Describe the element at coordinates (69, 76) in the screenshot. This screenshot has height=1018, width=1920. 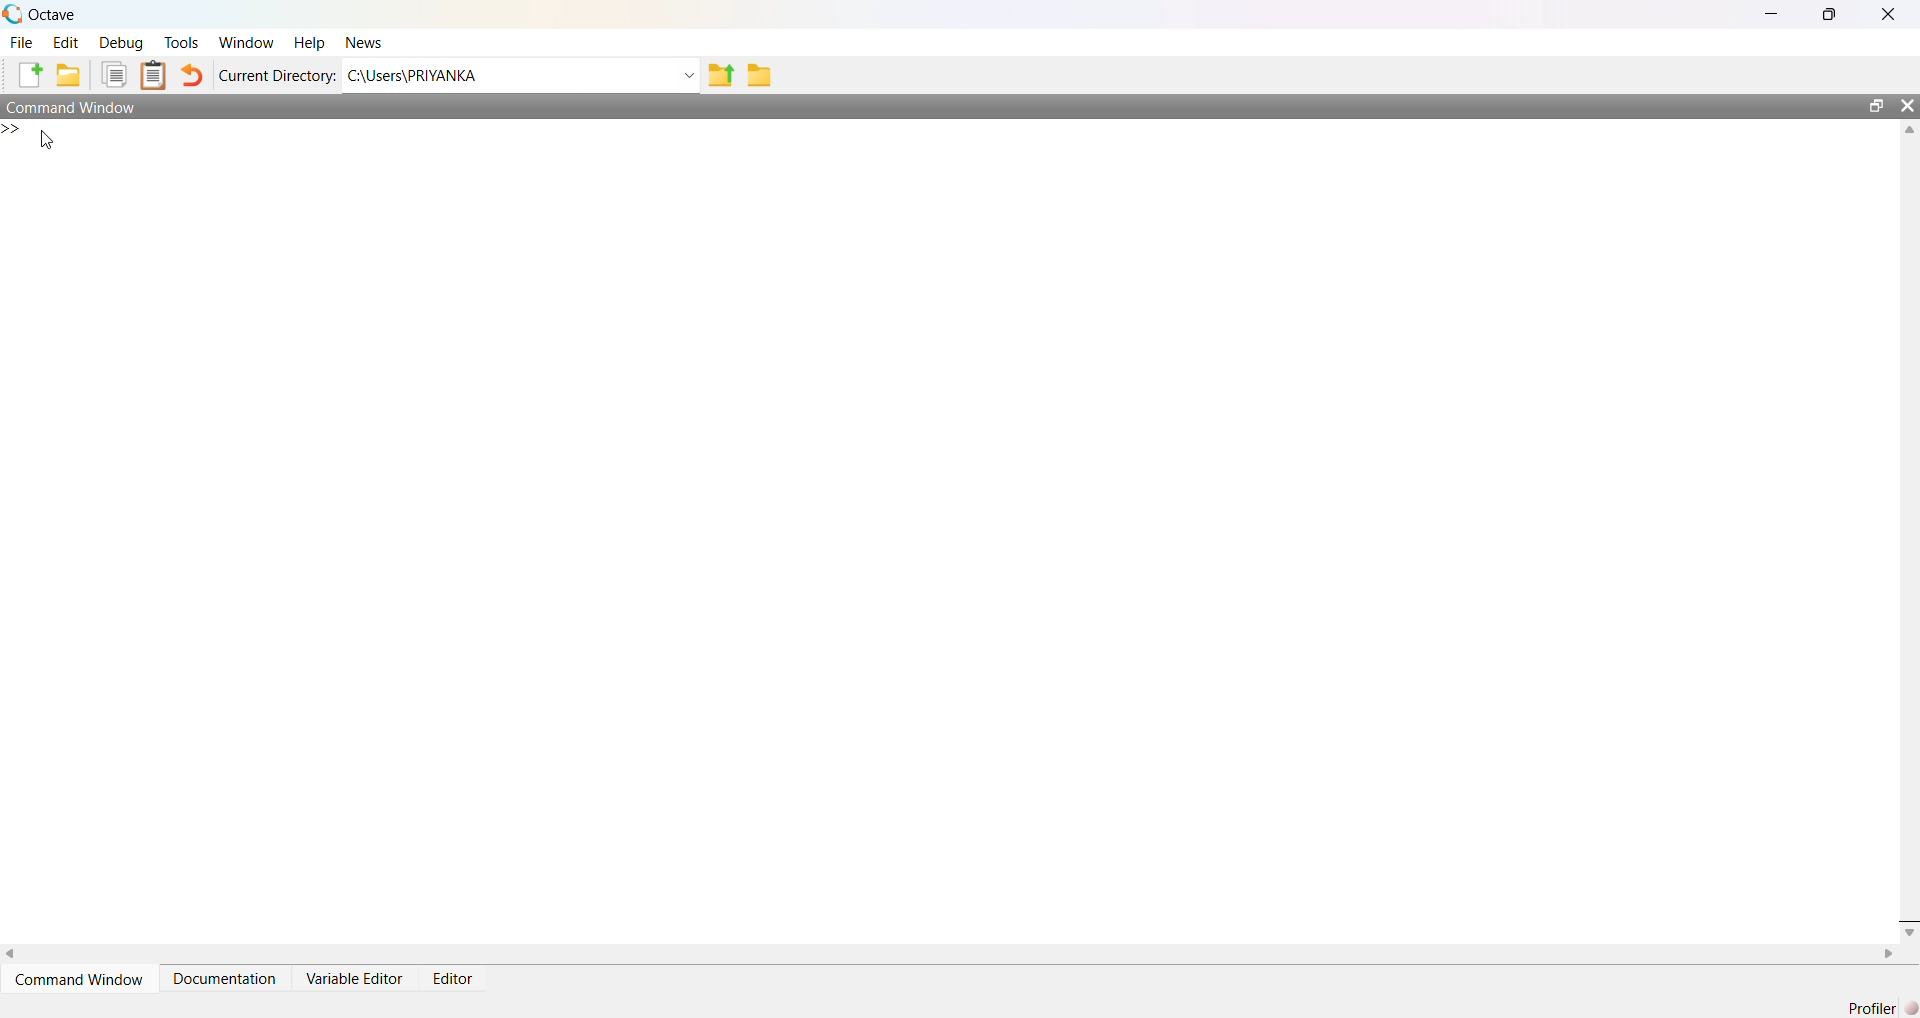
I see `add folder` at that location.